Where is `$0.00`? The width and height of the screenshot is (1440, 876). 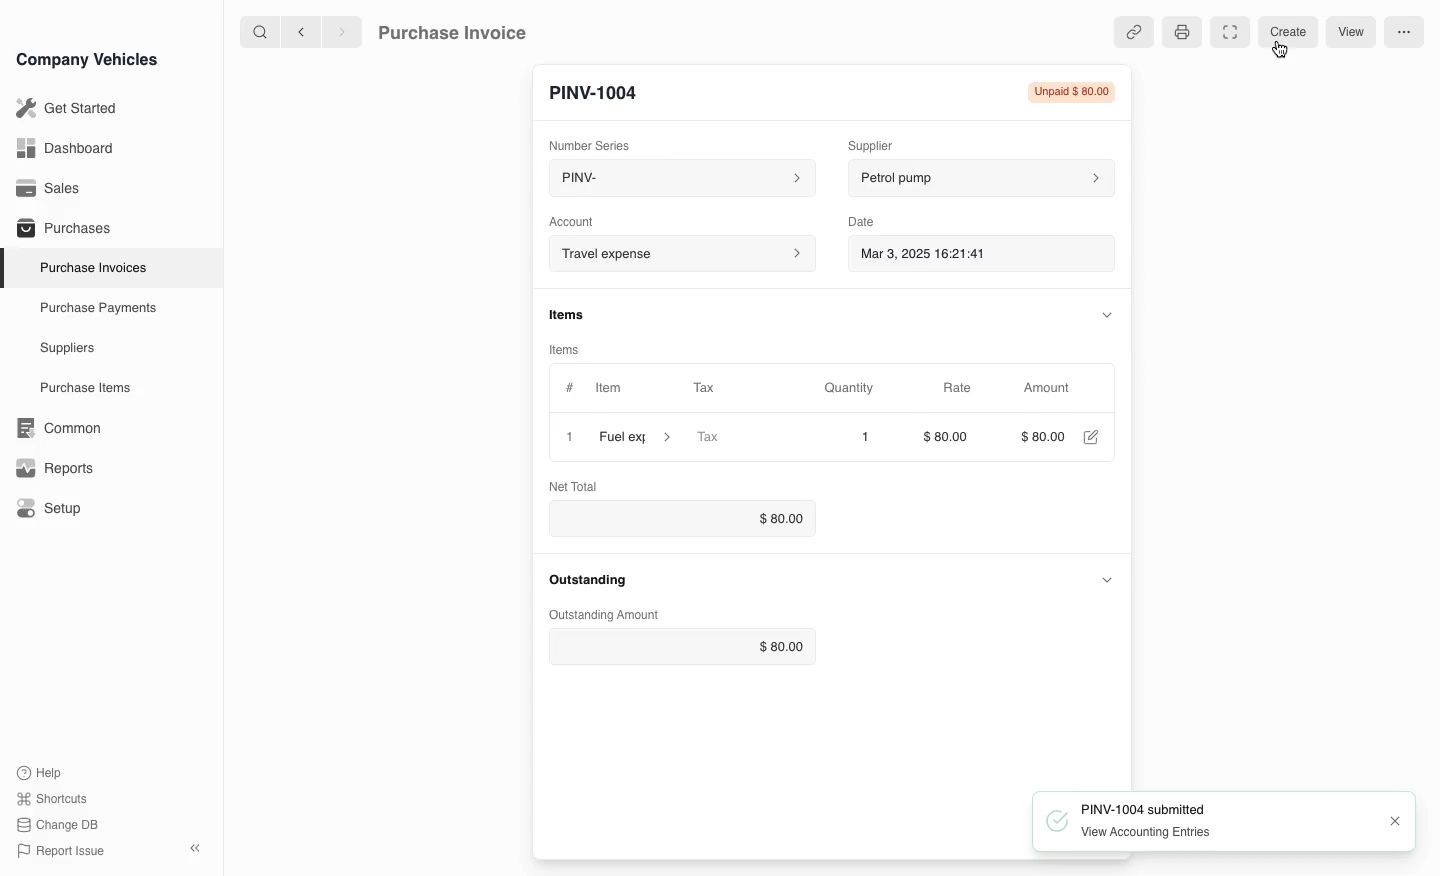 $0.00 is located at coordinates (682, 519).